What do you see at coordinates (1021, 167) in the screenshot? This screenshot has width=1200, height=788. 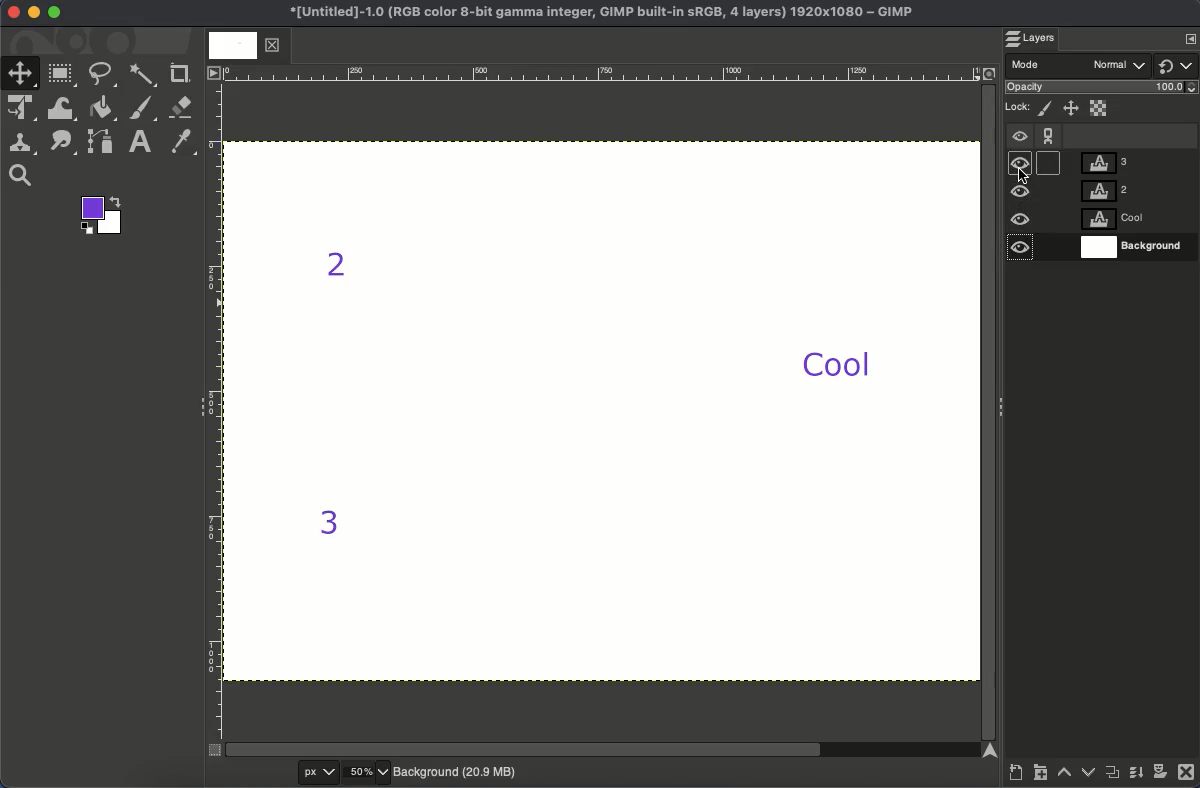 I see `Visible` at bounding box center [1021, 167].